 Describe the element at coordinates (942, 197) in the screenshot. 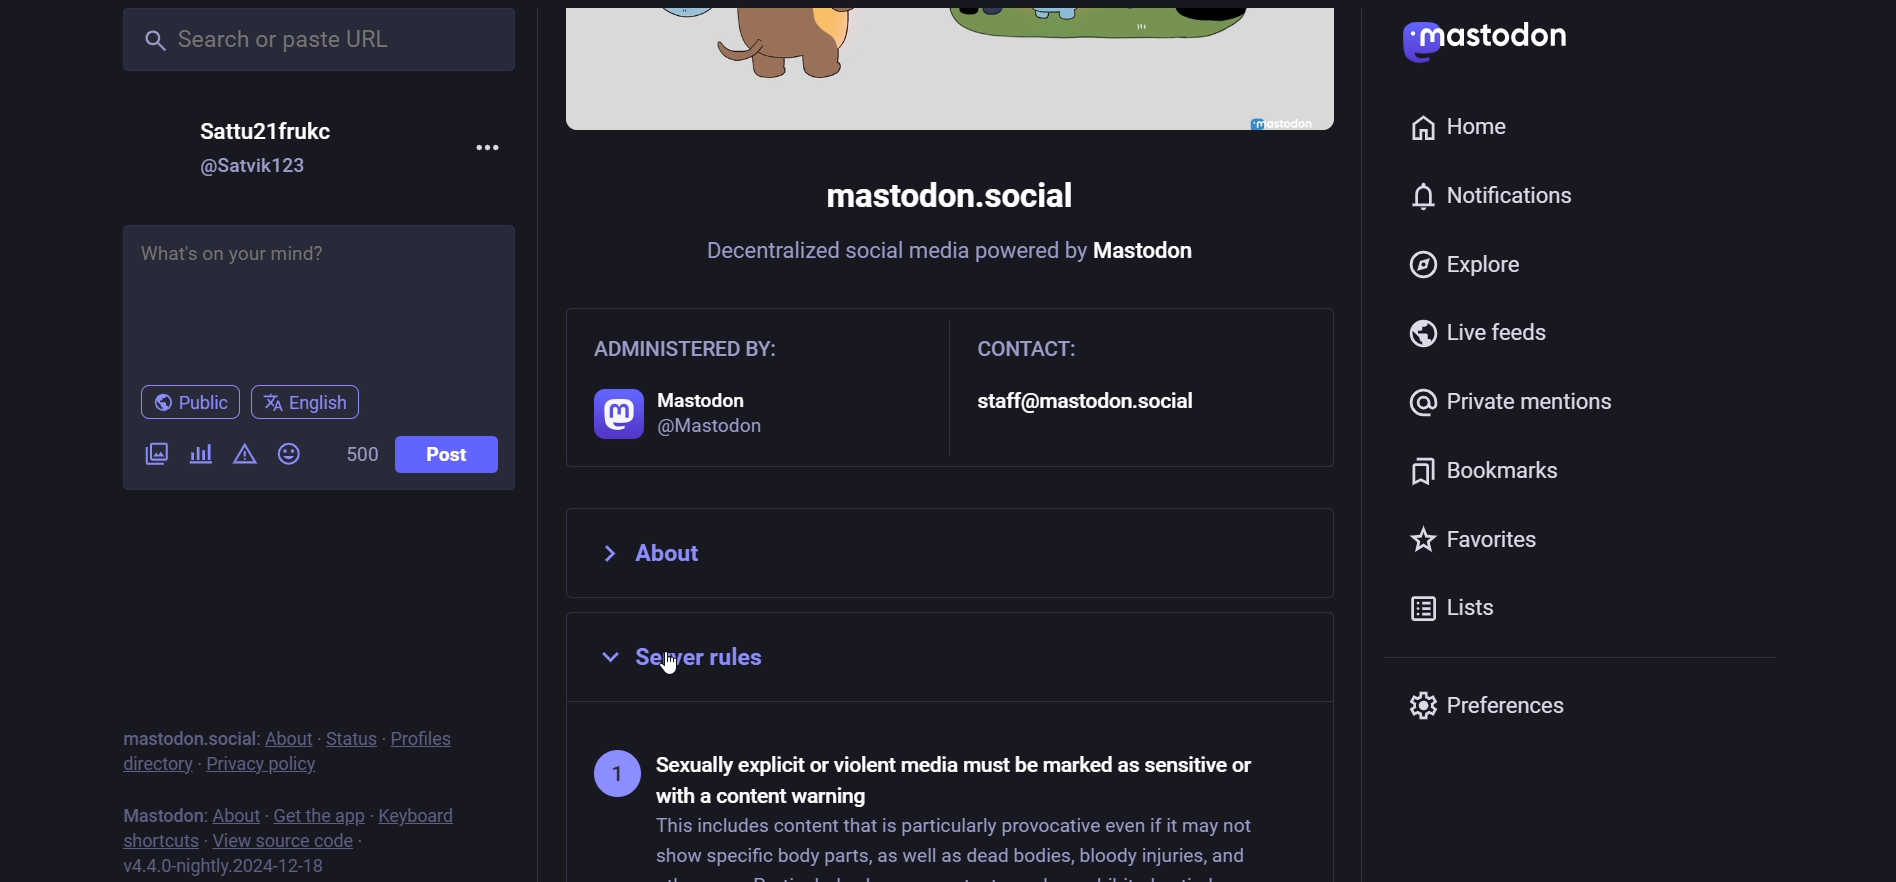

I see `mastodon social` at that location.